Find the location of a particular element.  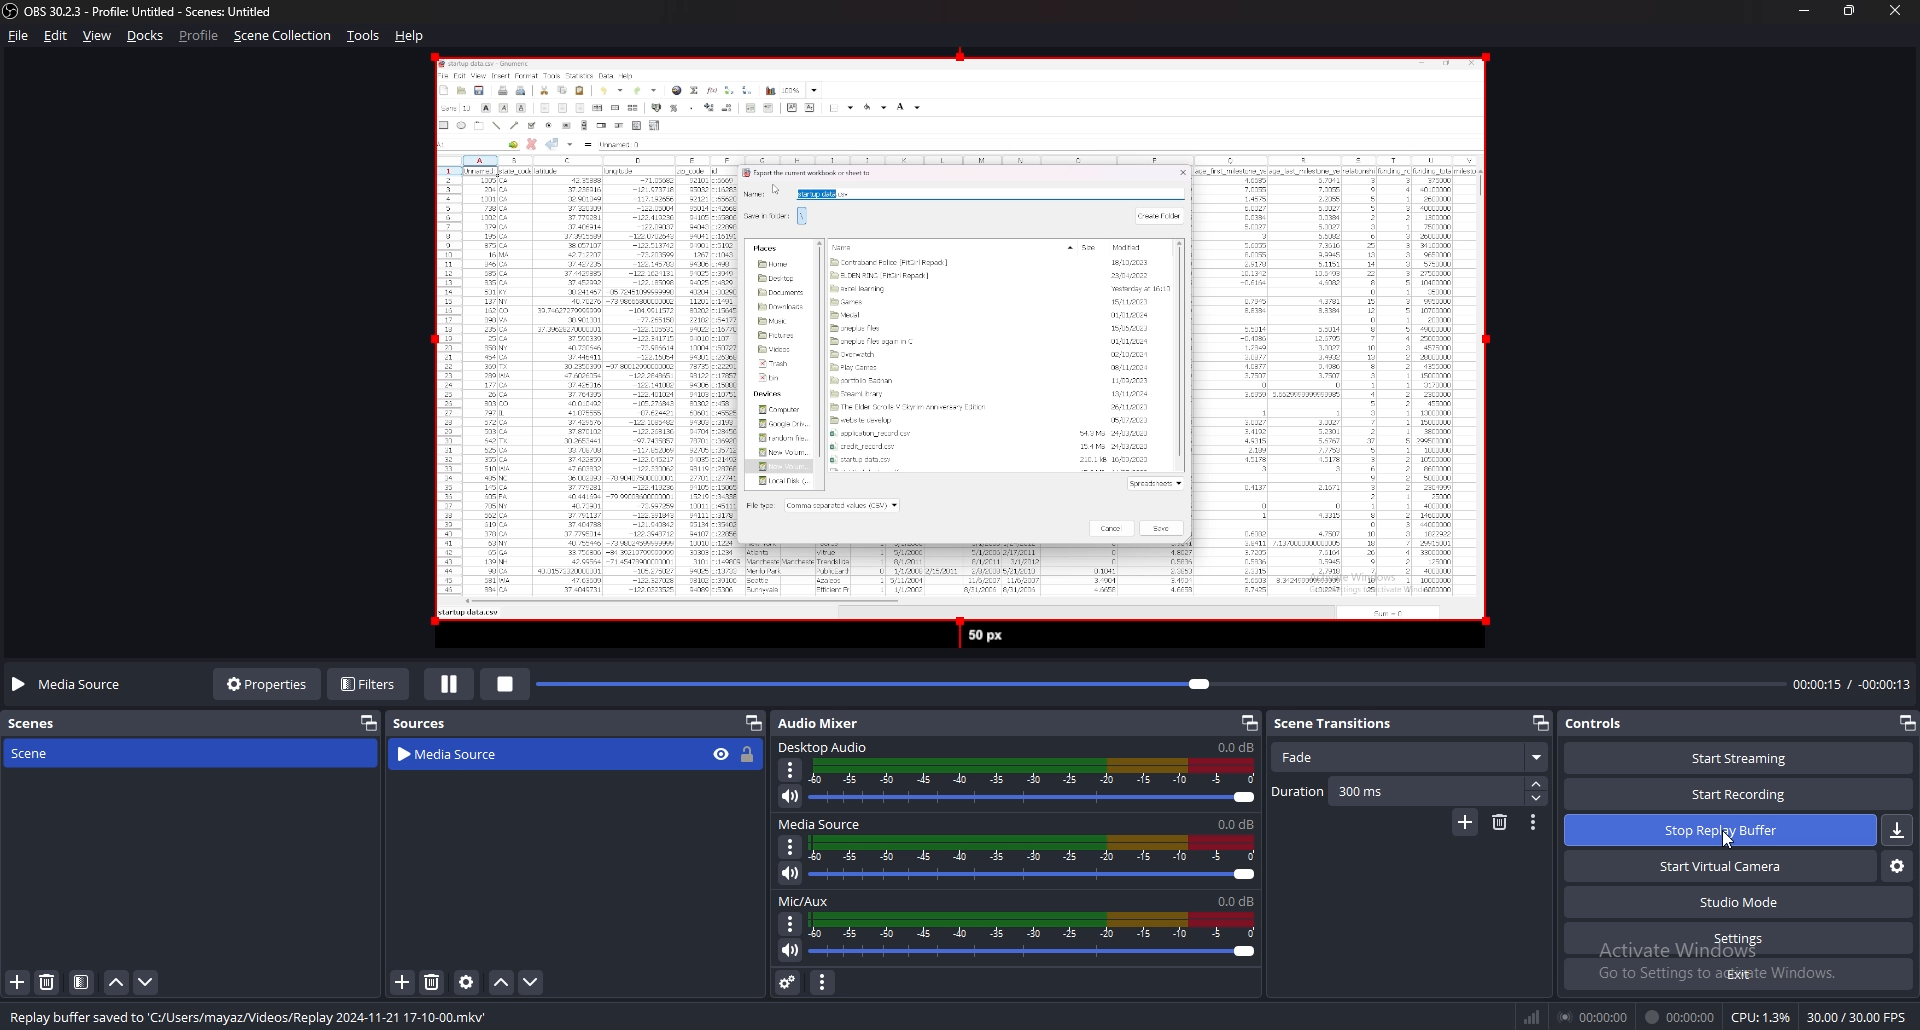

media source is located at coordinates (72, 685).